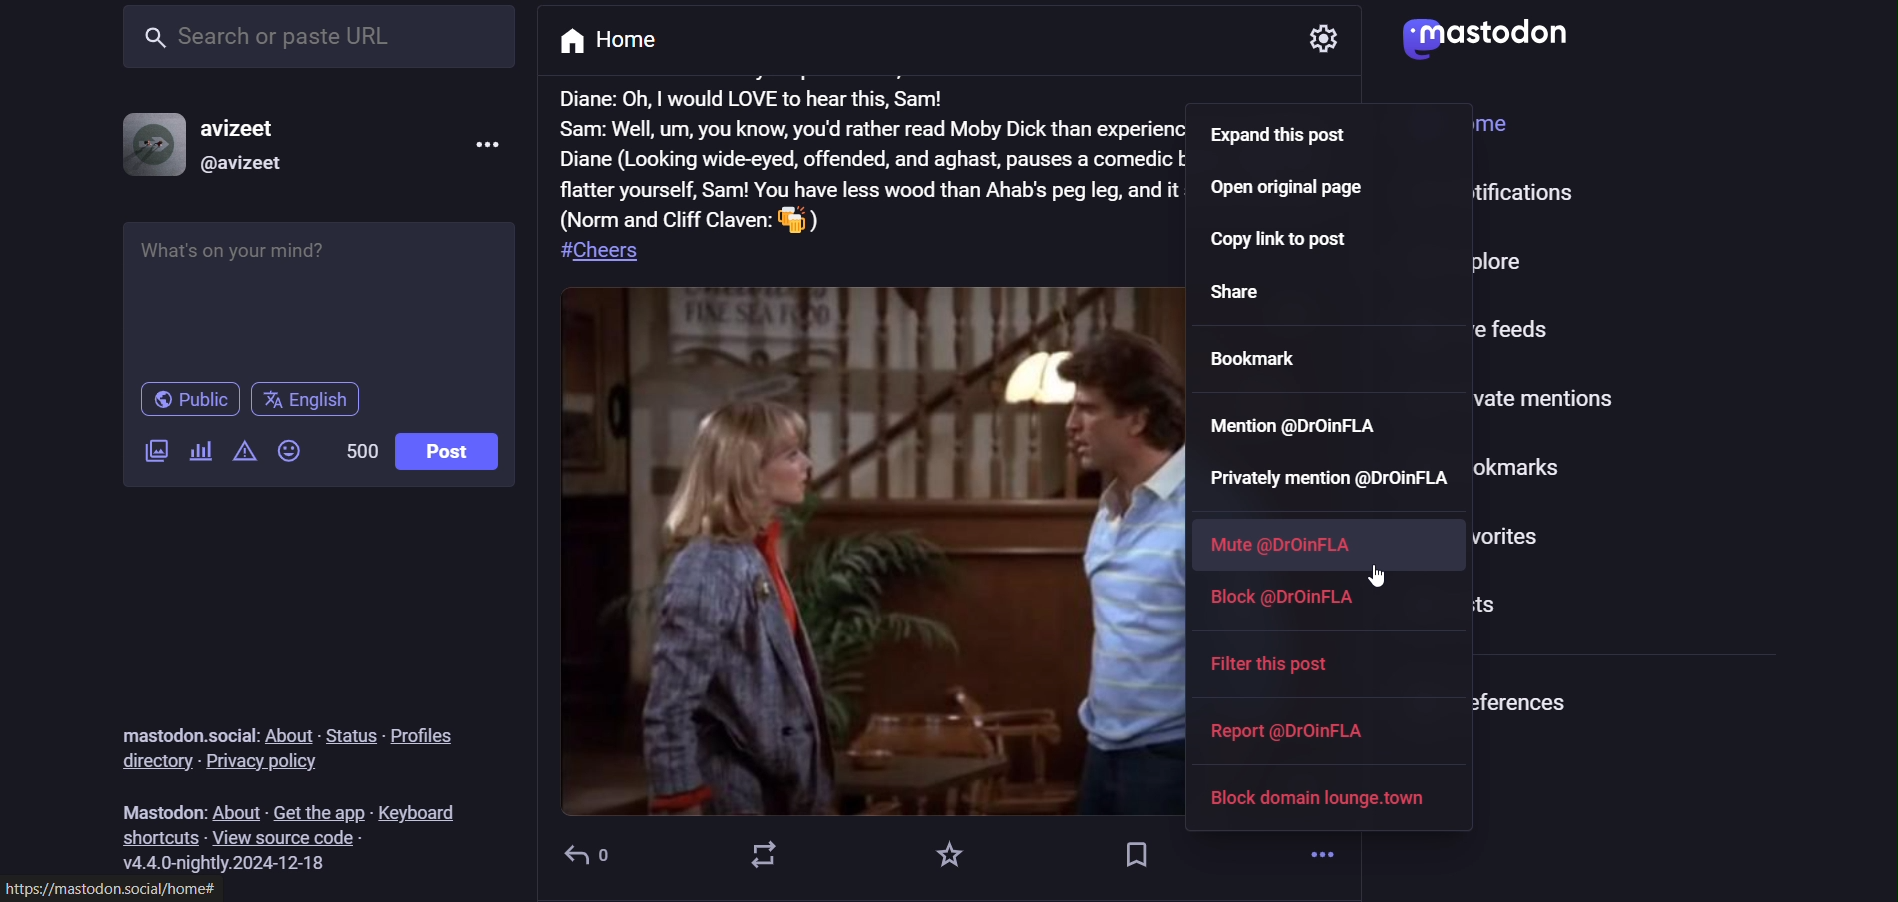 The height and width of the screenshot is (902, 1898). Describe the element at coordinates (315, 44) in the screenshot. I see `search` at that location.